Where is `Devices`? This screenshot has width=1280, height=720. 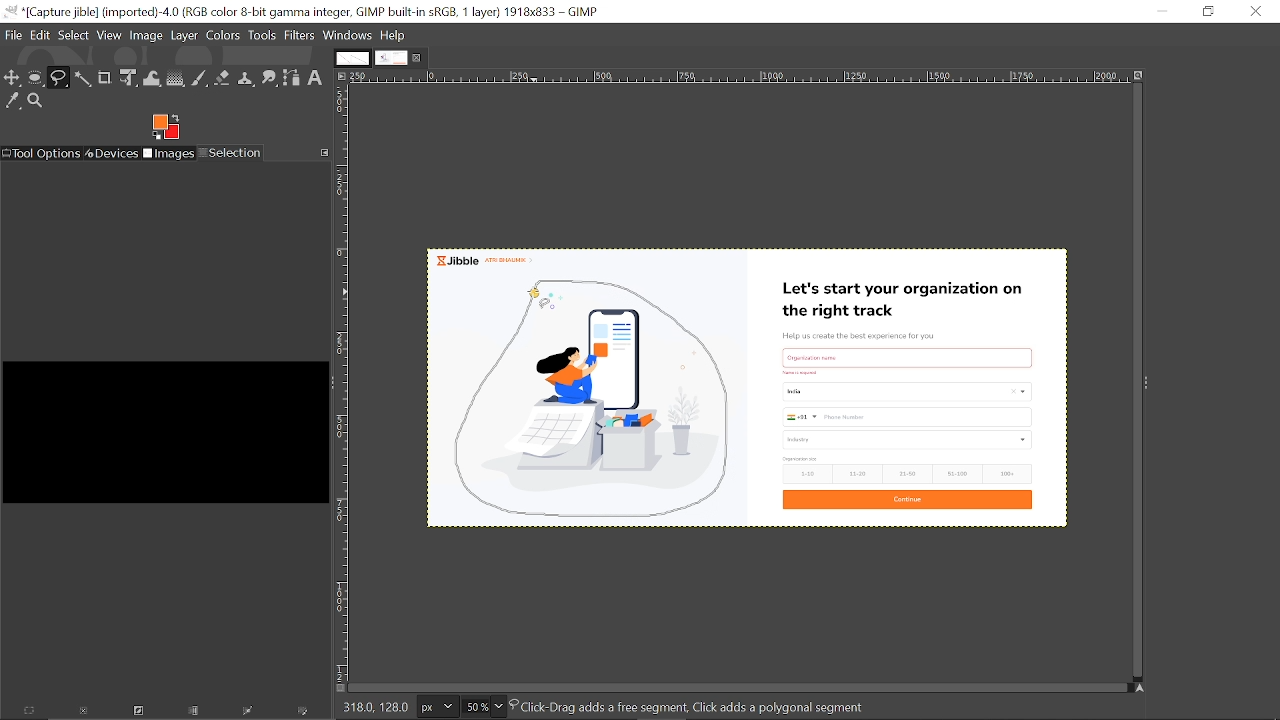 Devices is located at coordinates (113, 153).